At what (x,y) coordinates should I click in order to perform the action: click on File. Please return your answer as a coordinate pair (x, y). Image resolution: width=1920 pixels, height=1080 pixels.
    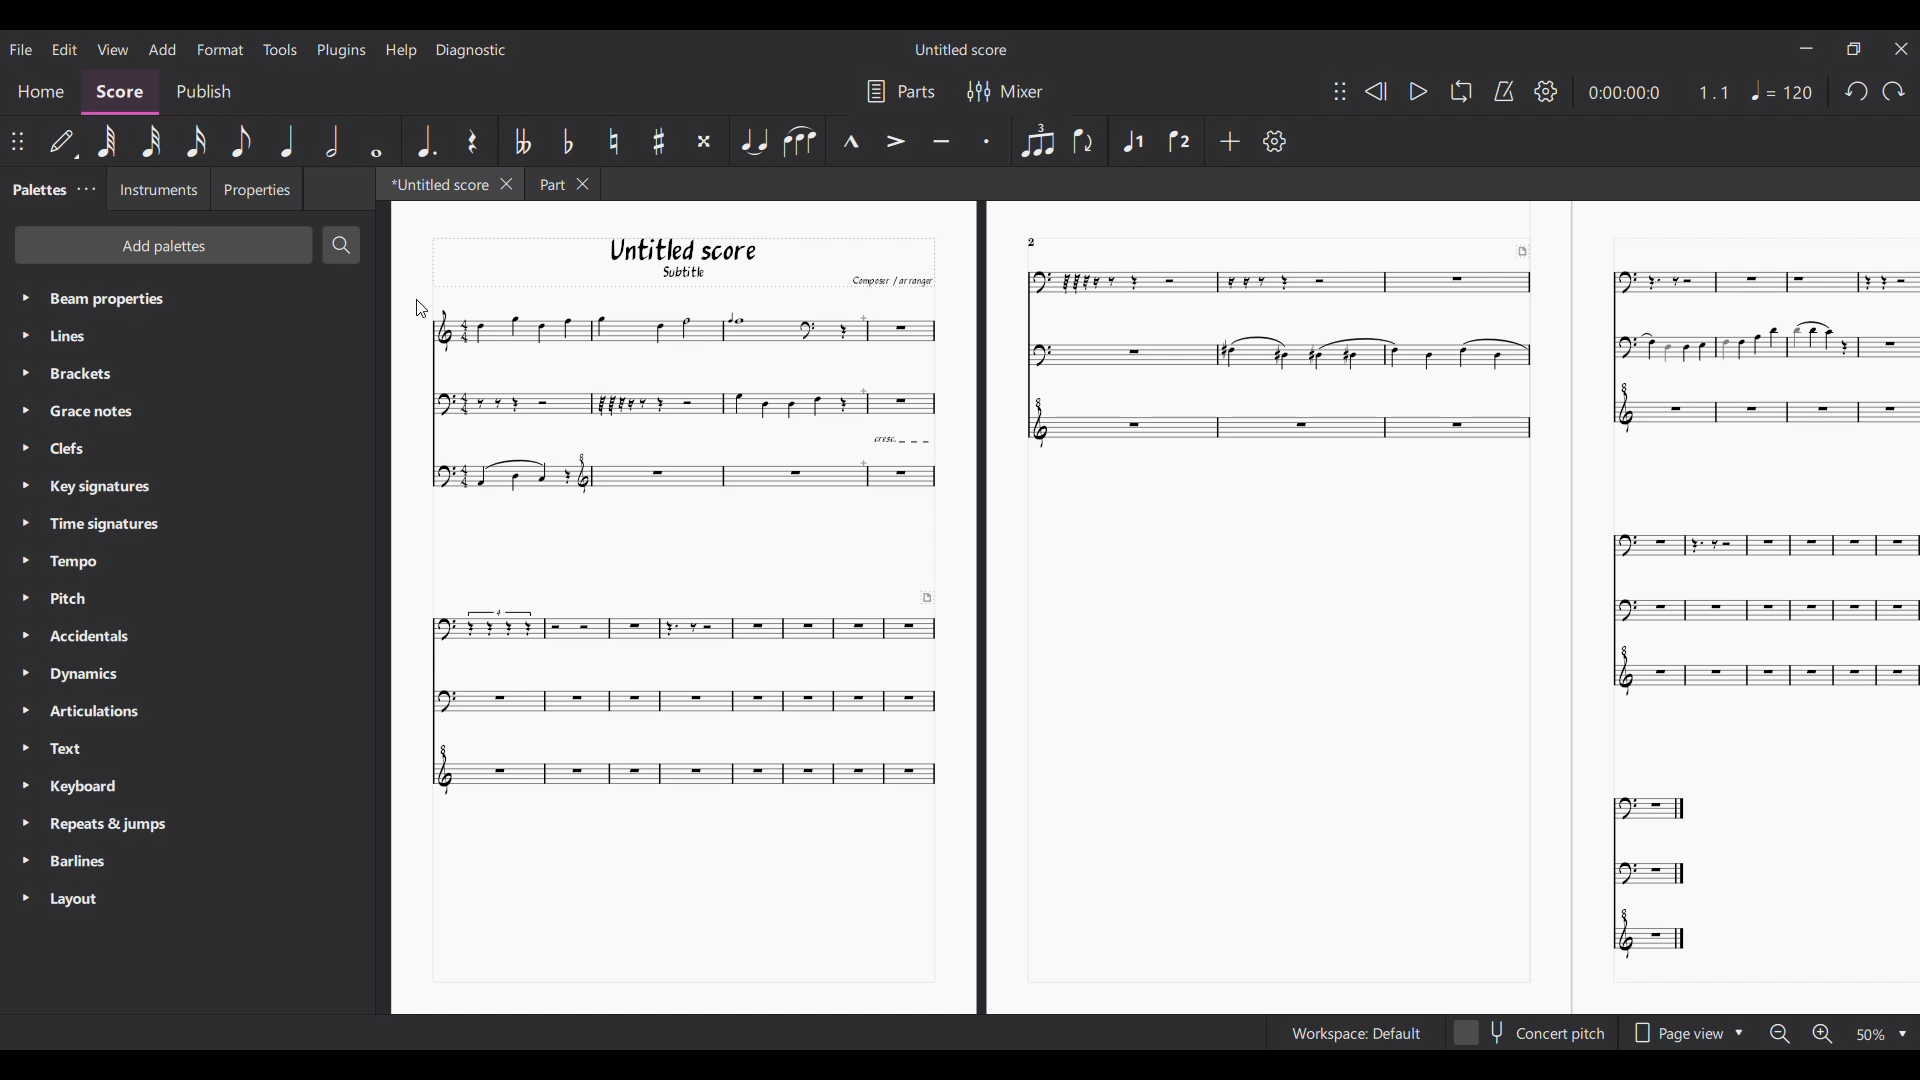
    Looking at the image, I should click on (21, 48).